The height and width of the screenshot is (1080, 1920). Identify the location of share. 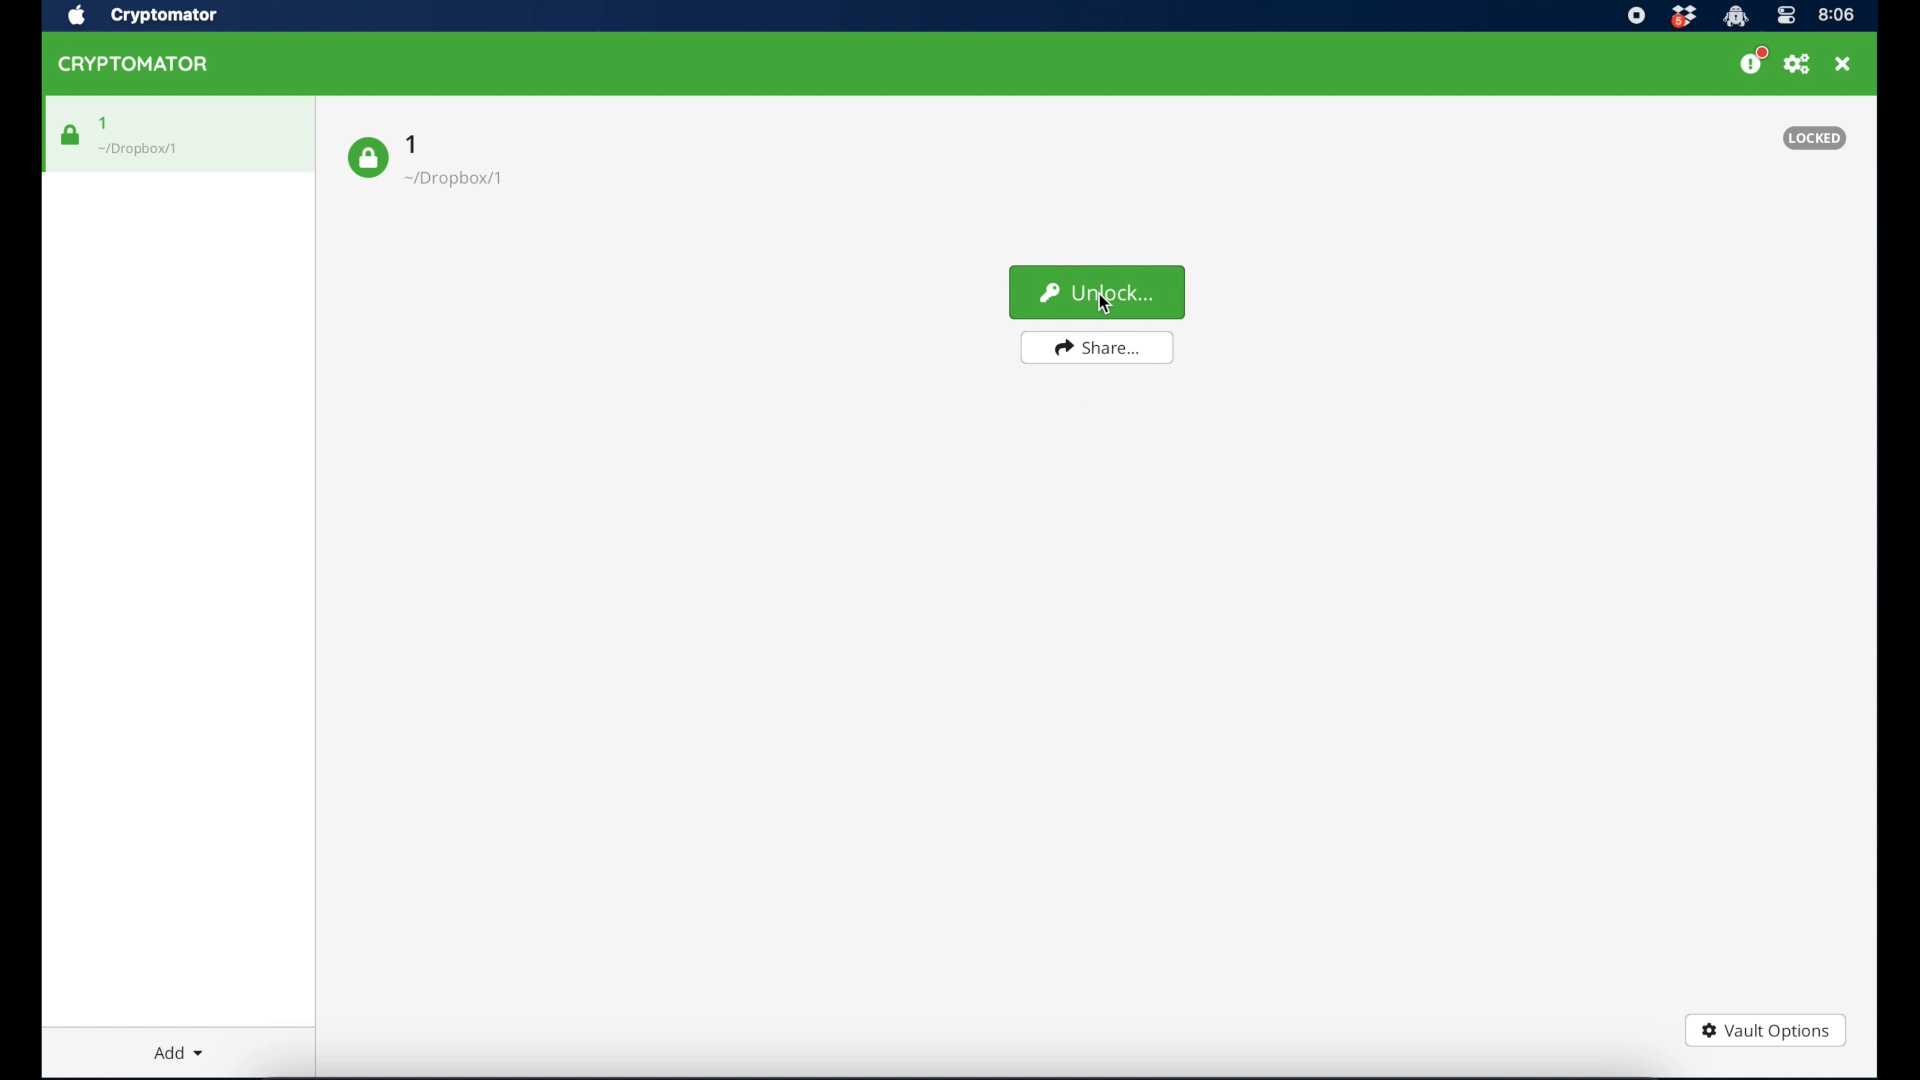
(1097, 348).